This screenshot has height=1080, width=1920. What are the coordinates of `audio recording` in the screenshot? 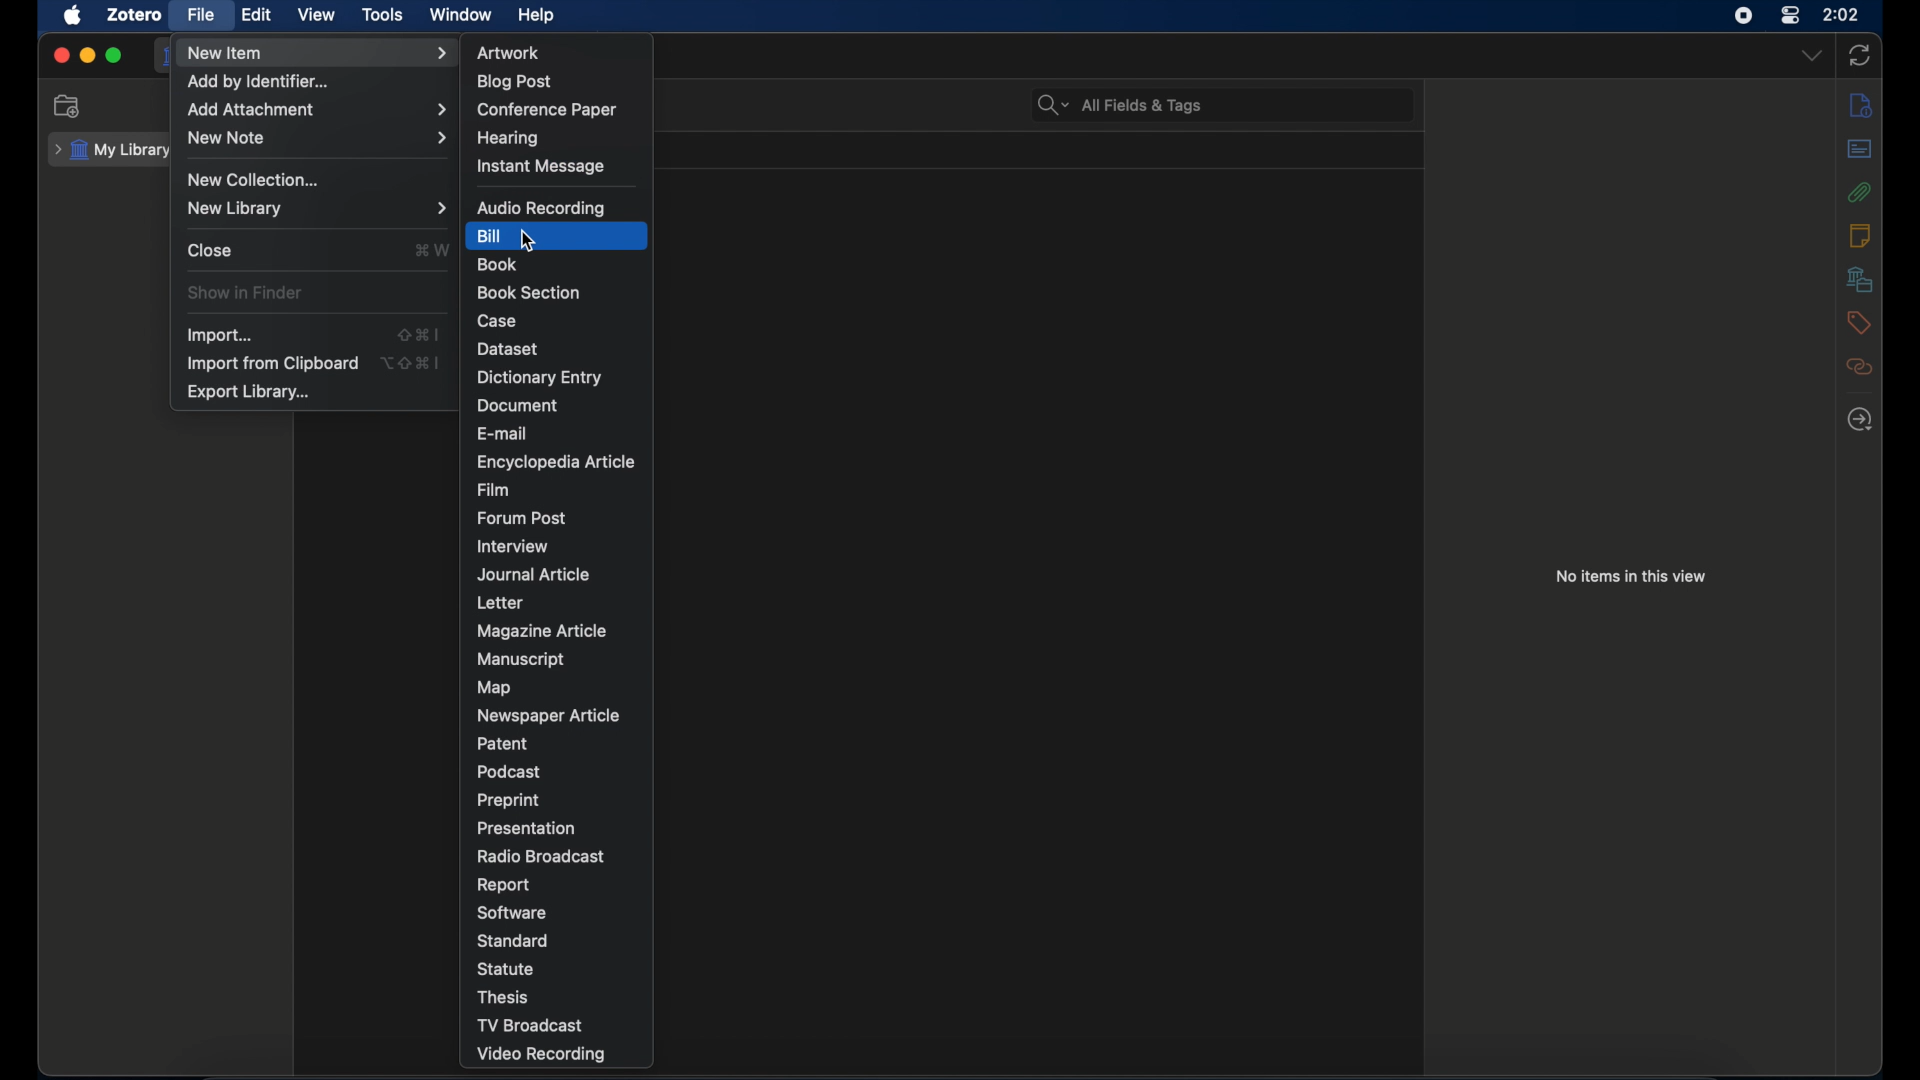 It's located at (544, 208).